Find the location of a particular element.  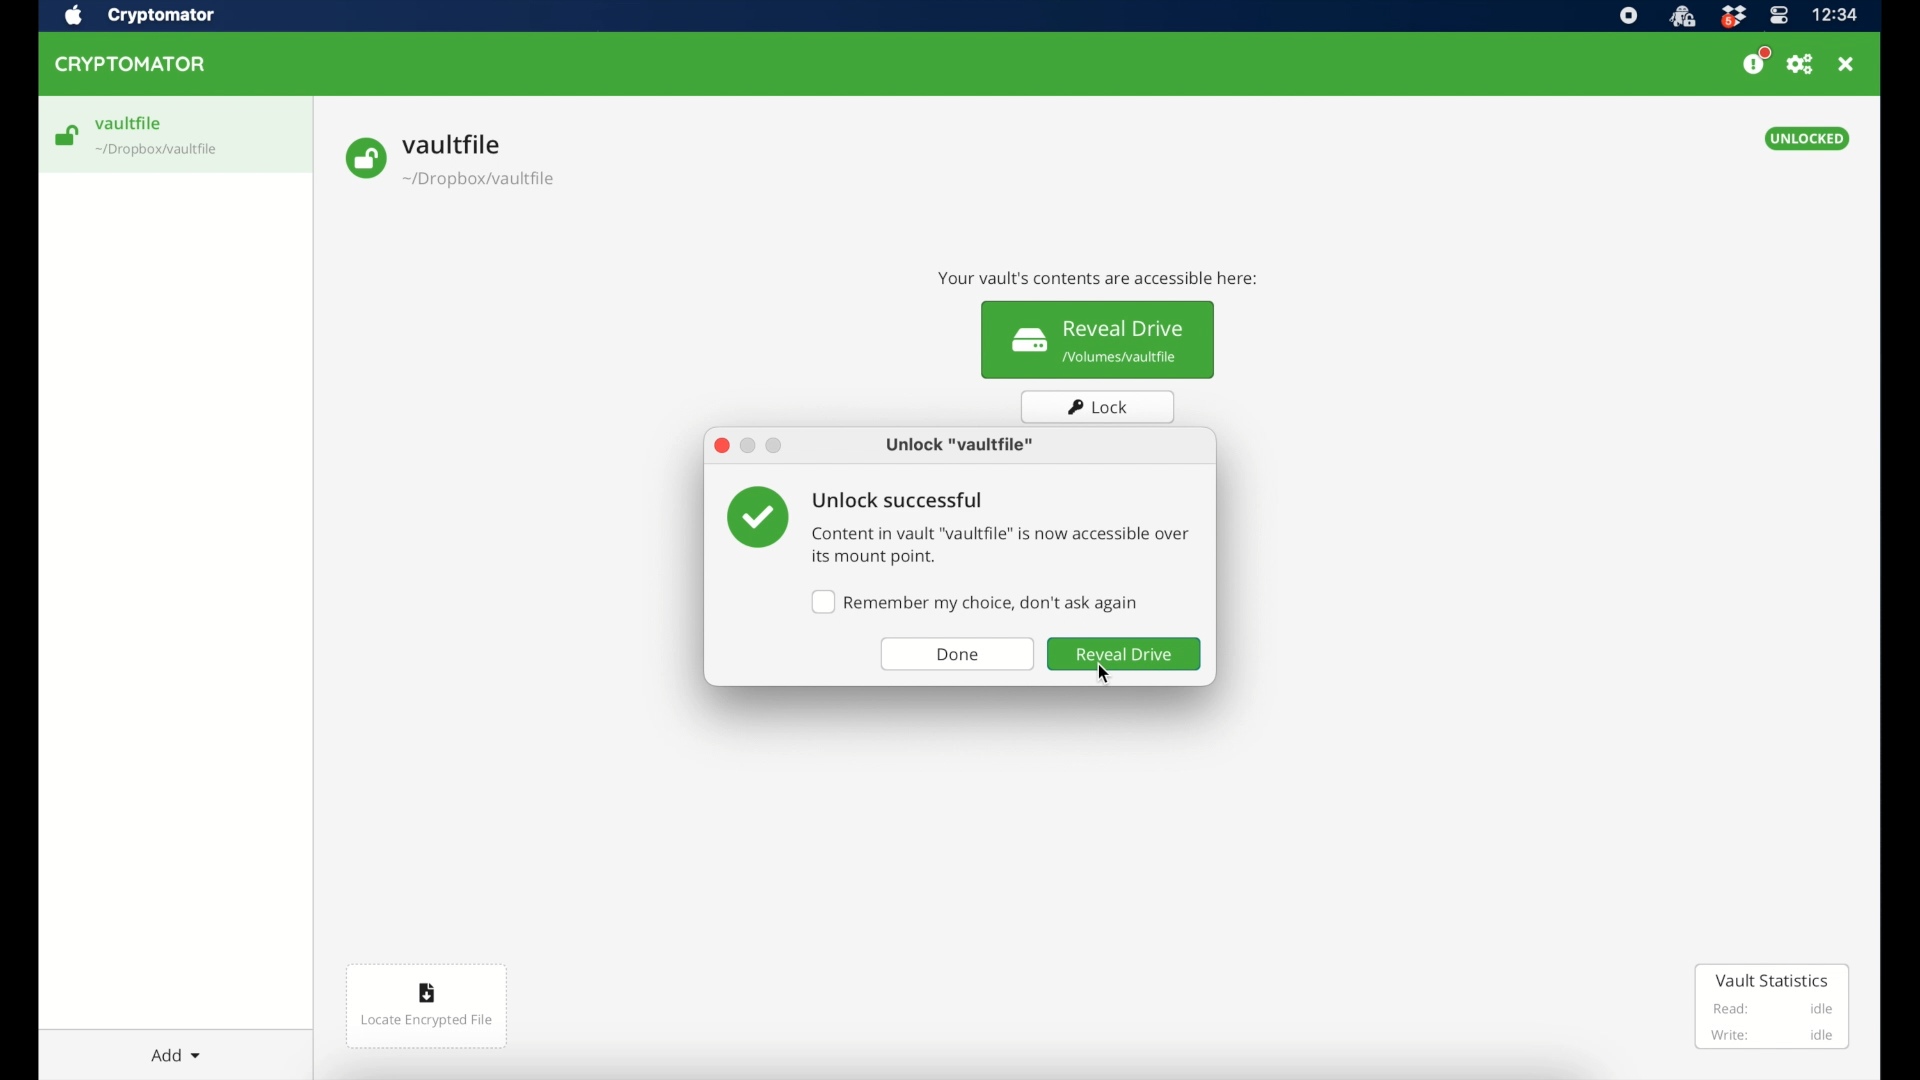

close is located at coordinates (1849, 63).